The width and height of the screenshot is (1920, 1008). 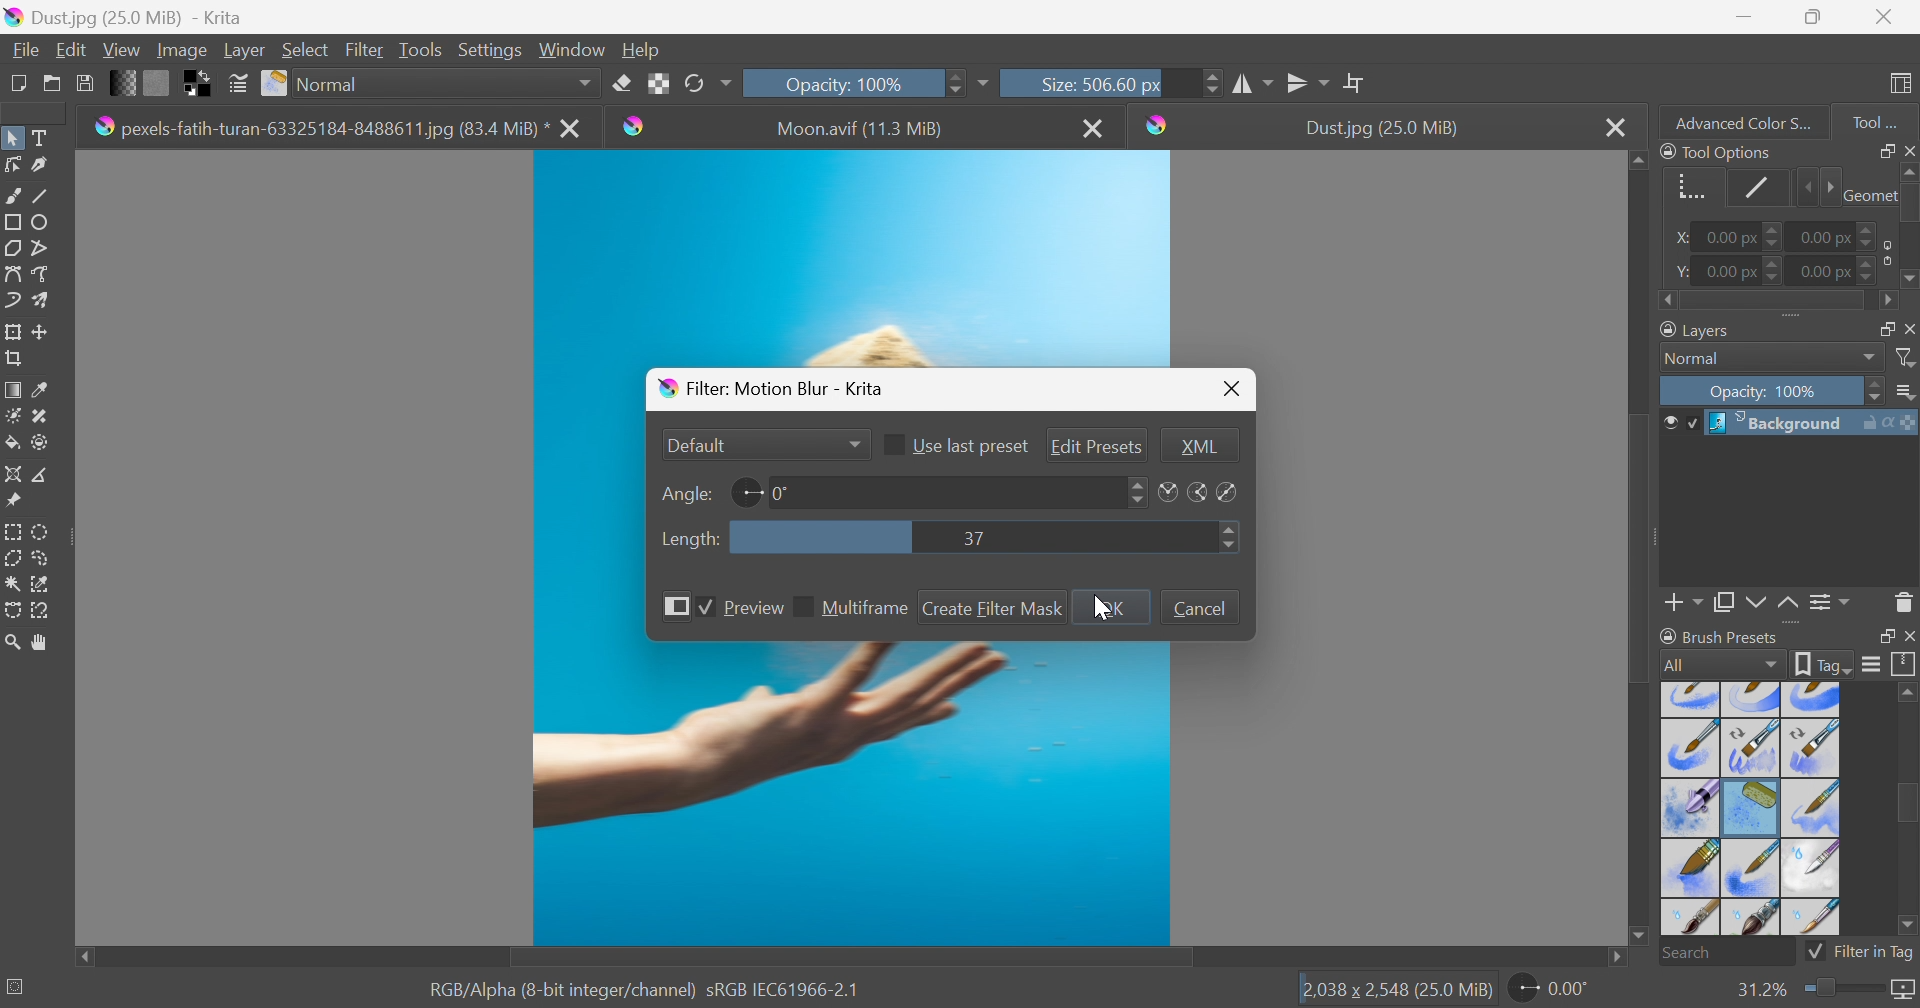 I want to click on OK, so click(x=1113, y=608).